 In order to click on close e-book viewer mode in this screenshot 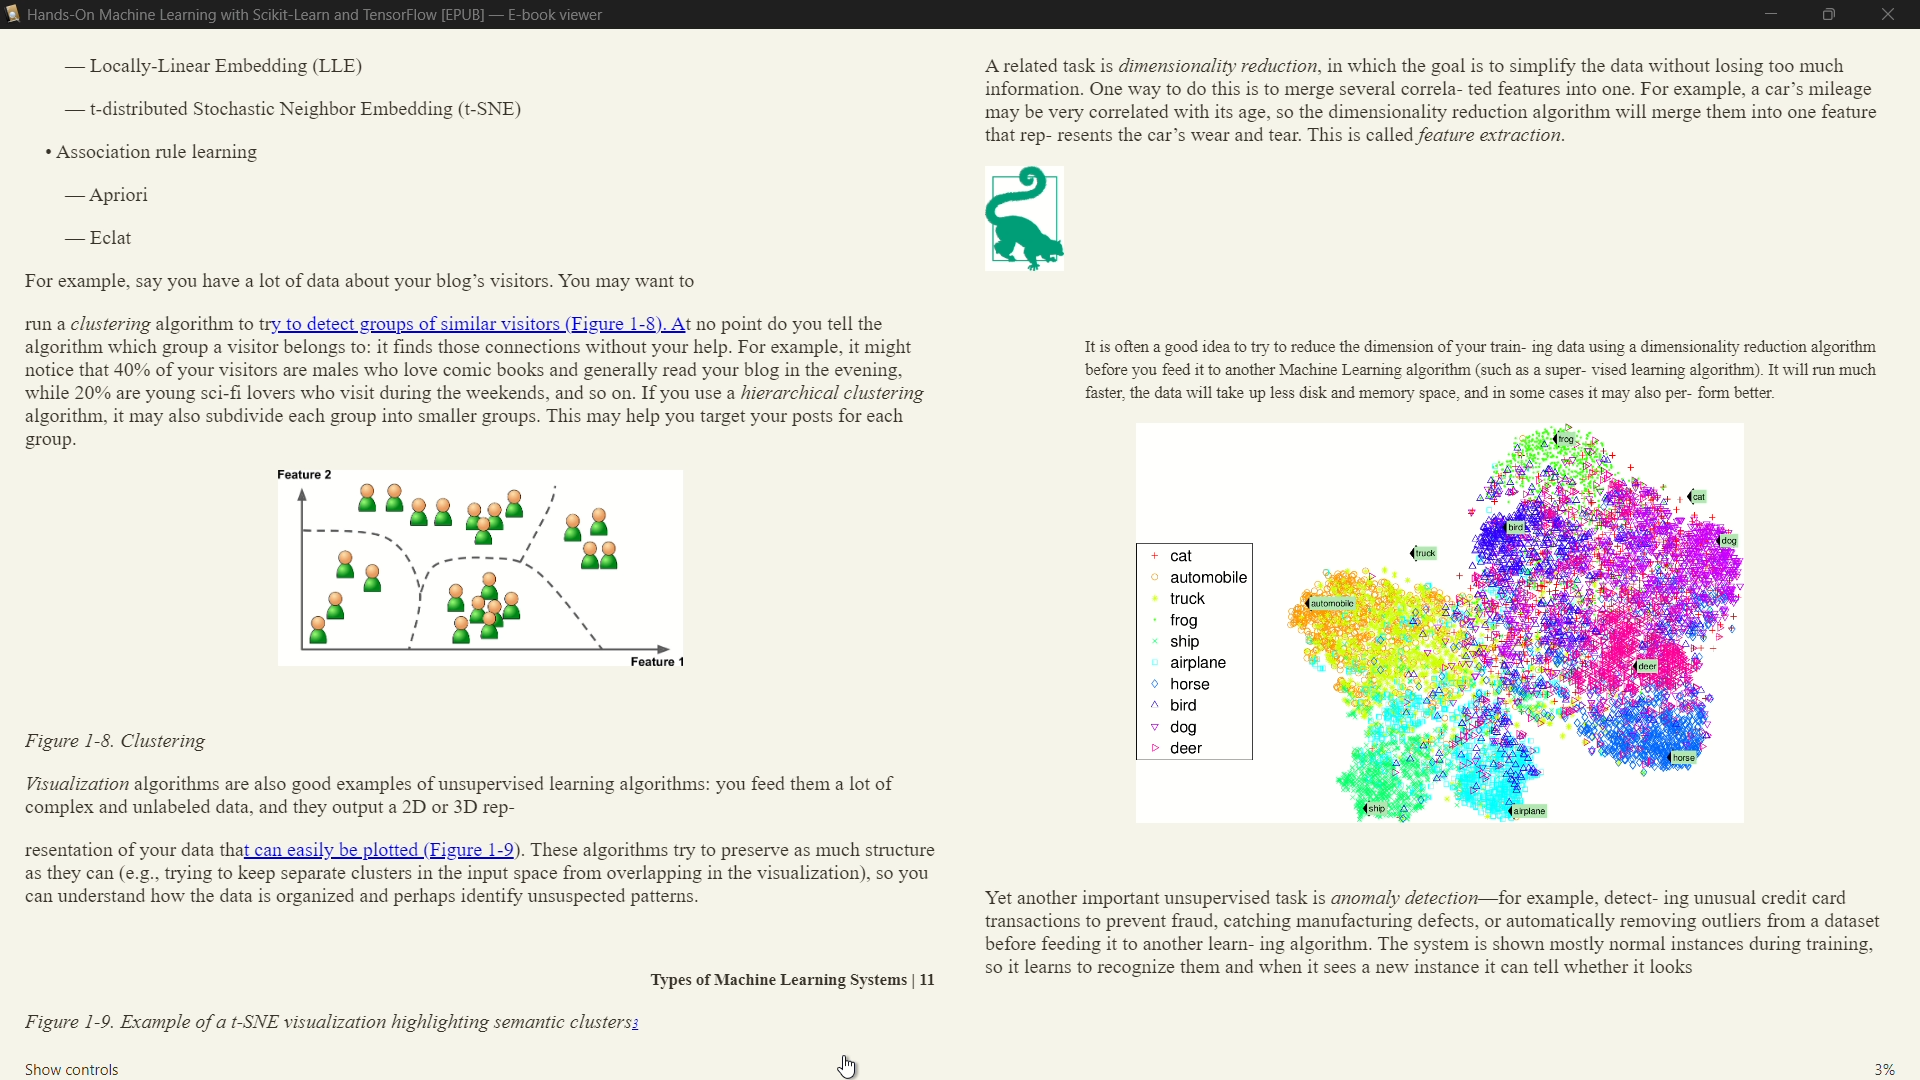, I will do `click(1894, 15)`.